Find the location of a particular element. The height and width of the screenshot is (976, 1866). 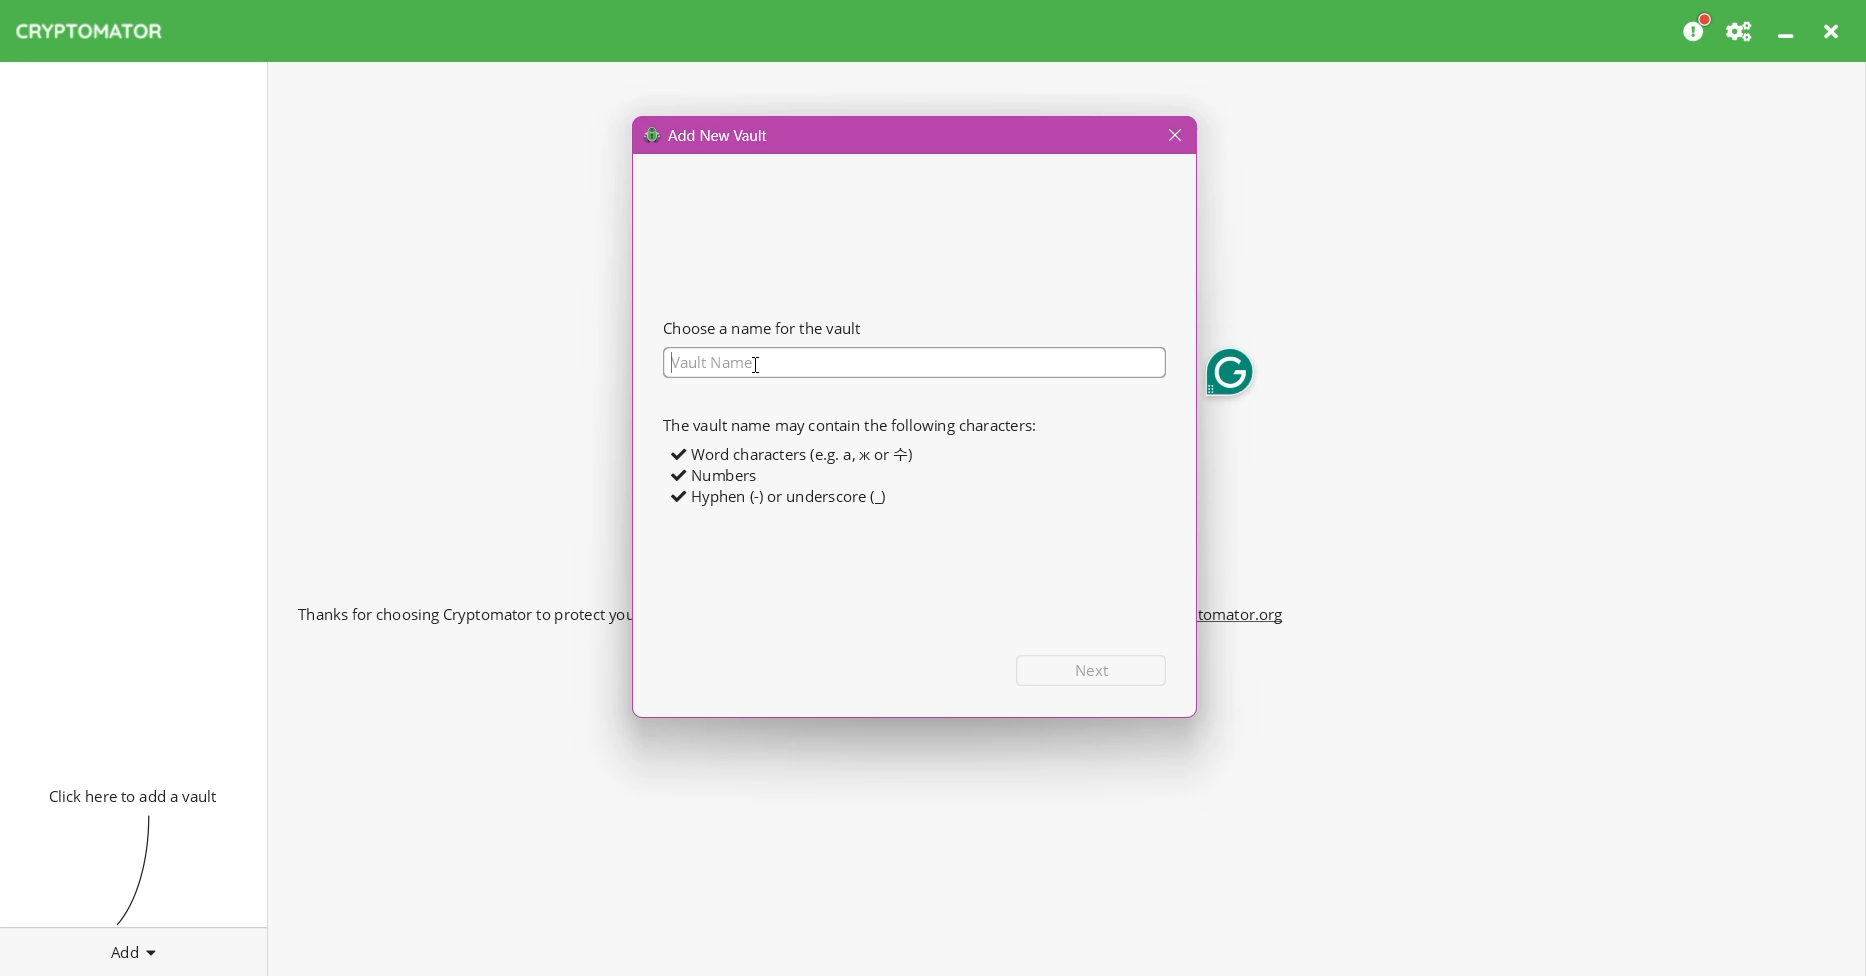

Add is located at coordinates (134, 948).